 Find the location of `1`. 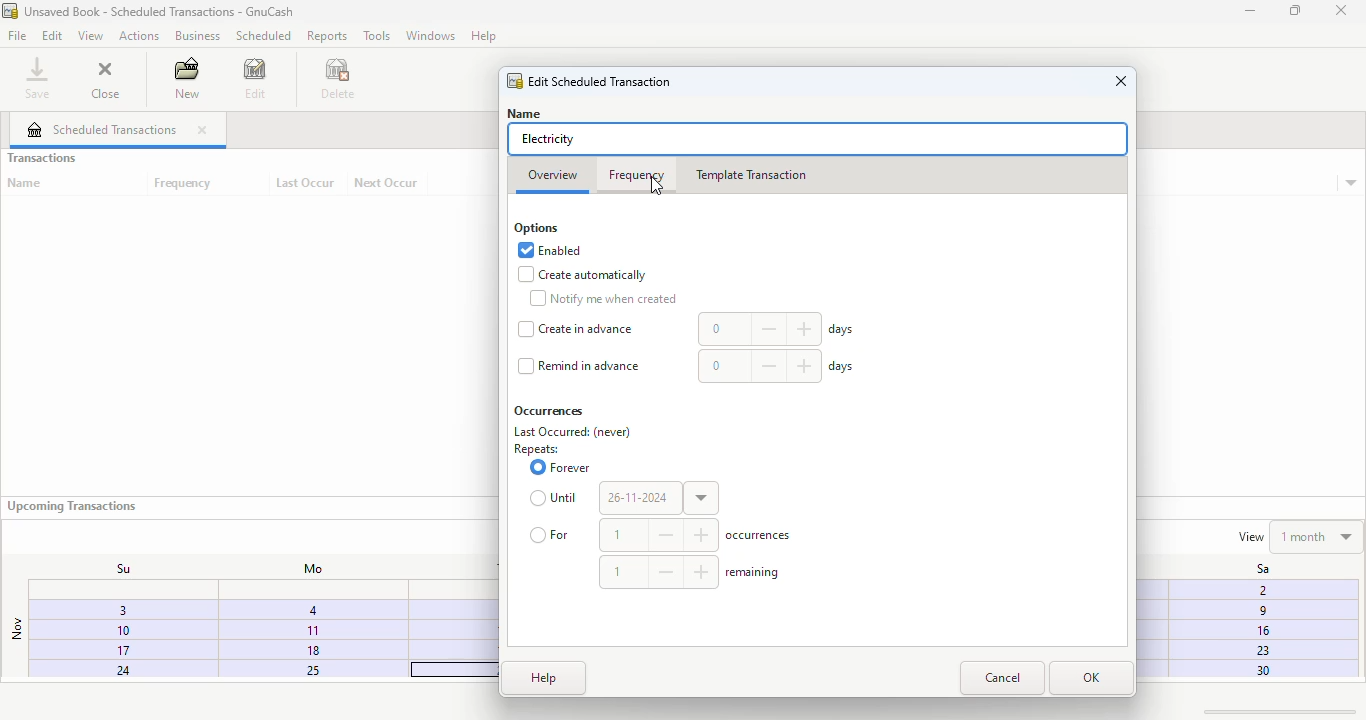

1 is located at coordinates (311, 629).